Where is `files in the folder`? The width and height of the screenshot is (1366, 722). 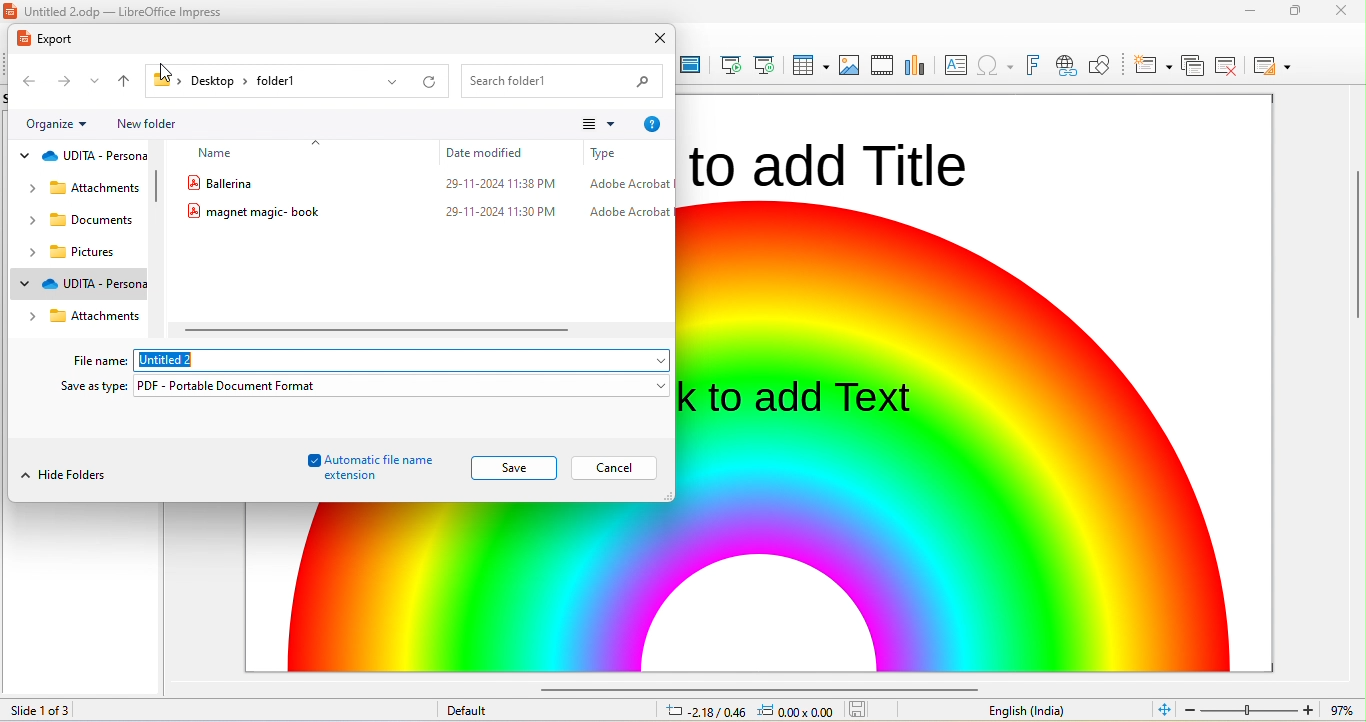 files in the folder is located at coordinates (427, 181).